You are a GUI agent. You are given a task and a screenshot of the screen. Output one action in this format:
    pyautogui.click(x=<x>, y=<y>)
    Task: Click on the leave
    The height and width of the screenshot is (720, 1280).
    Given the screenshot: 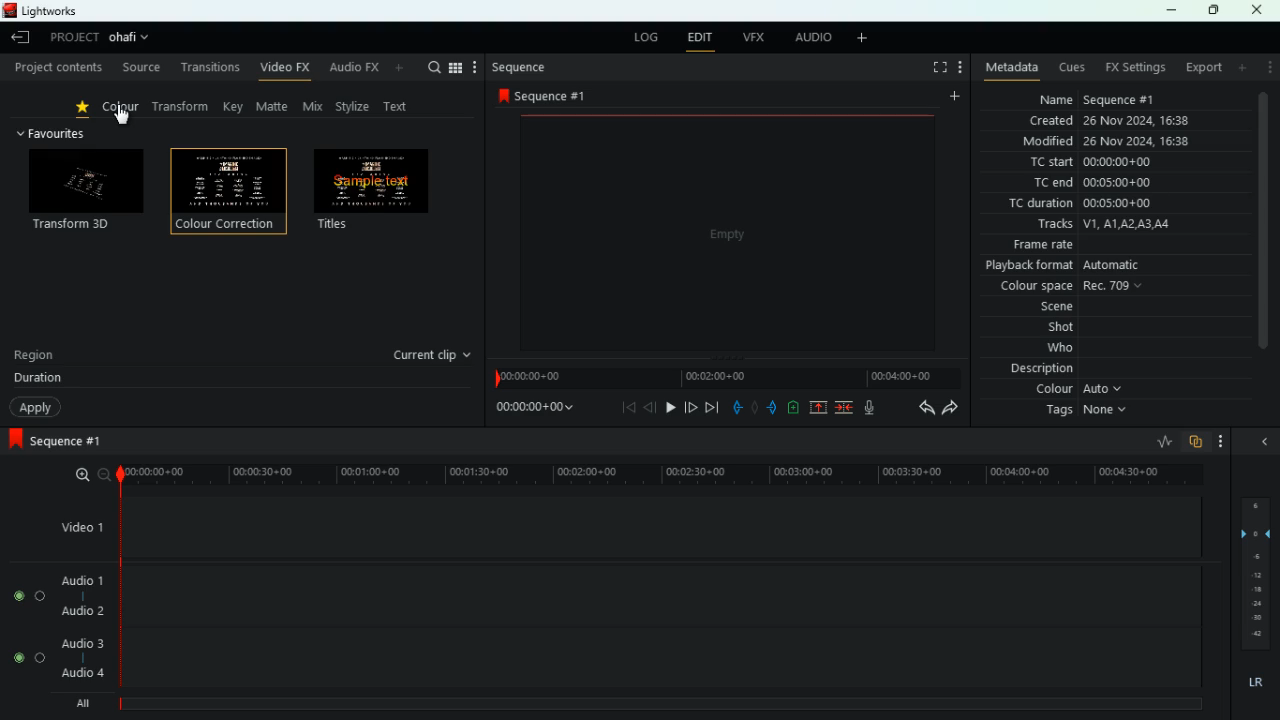 What is the action you would take?
    pyautogui.click(x=18, y=39)
    